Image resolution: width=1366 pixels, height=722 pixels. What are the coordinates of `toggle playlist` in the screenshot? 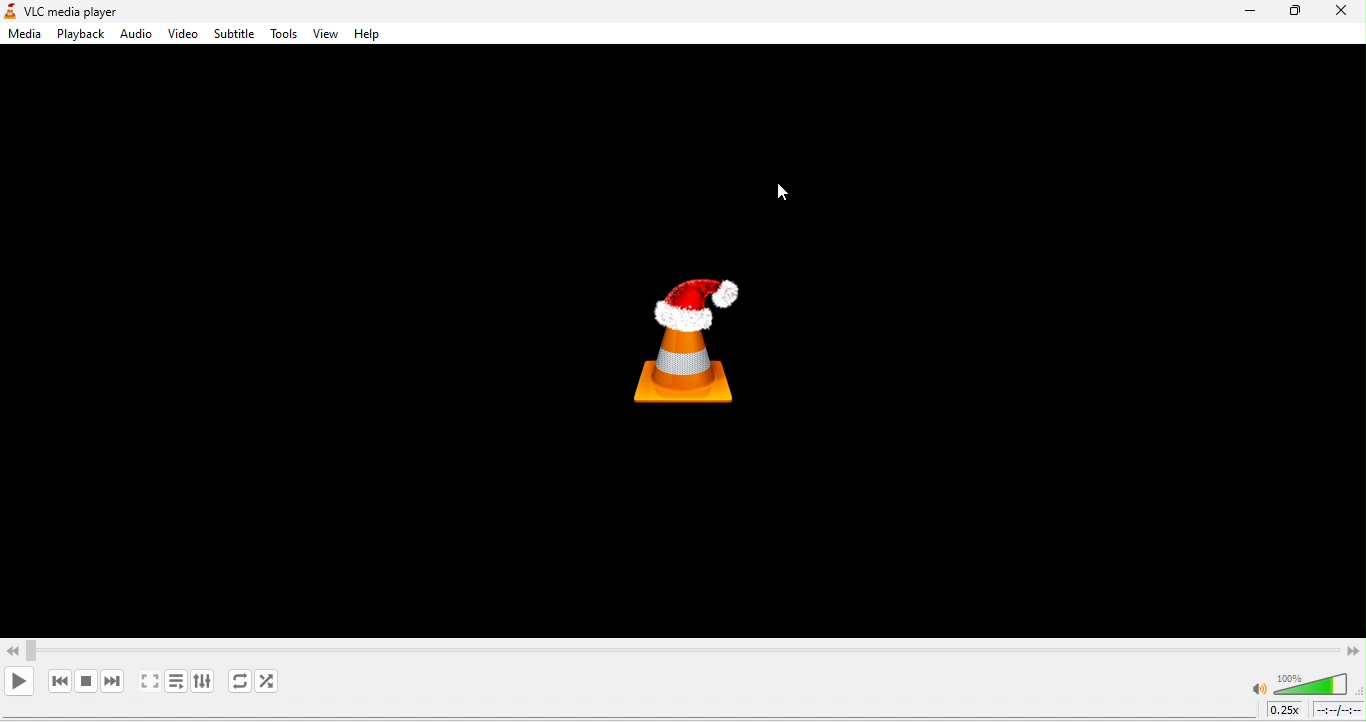 It's located at (171, 684).